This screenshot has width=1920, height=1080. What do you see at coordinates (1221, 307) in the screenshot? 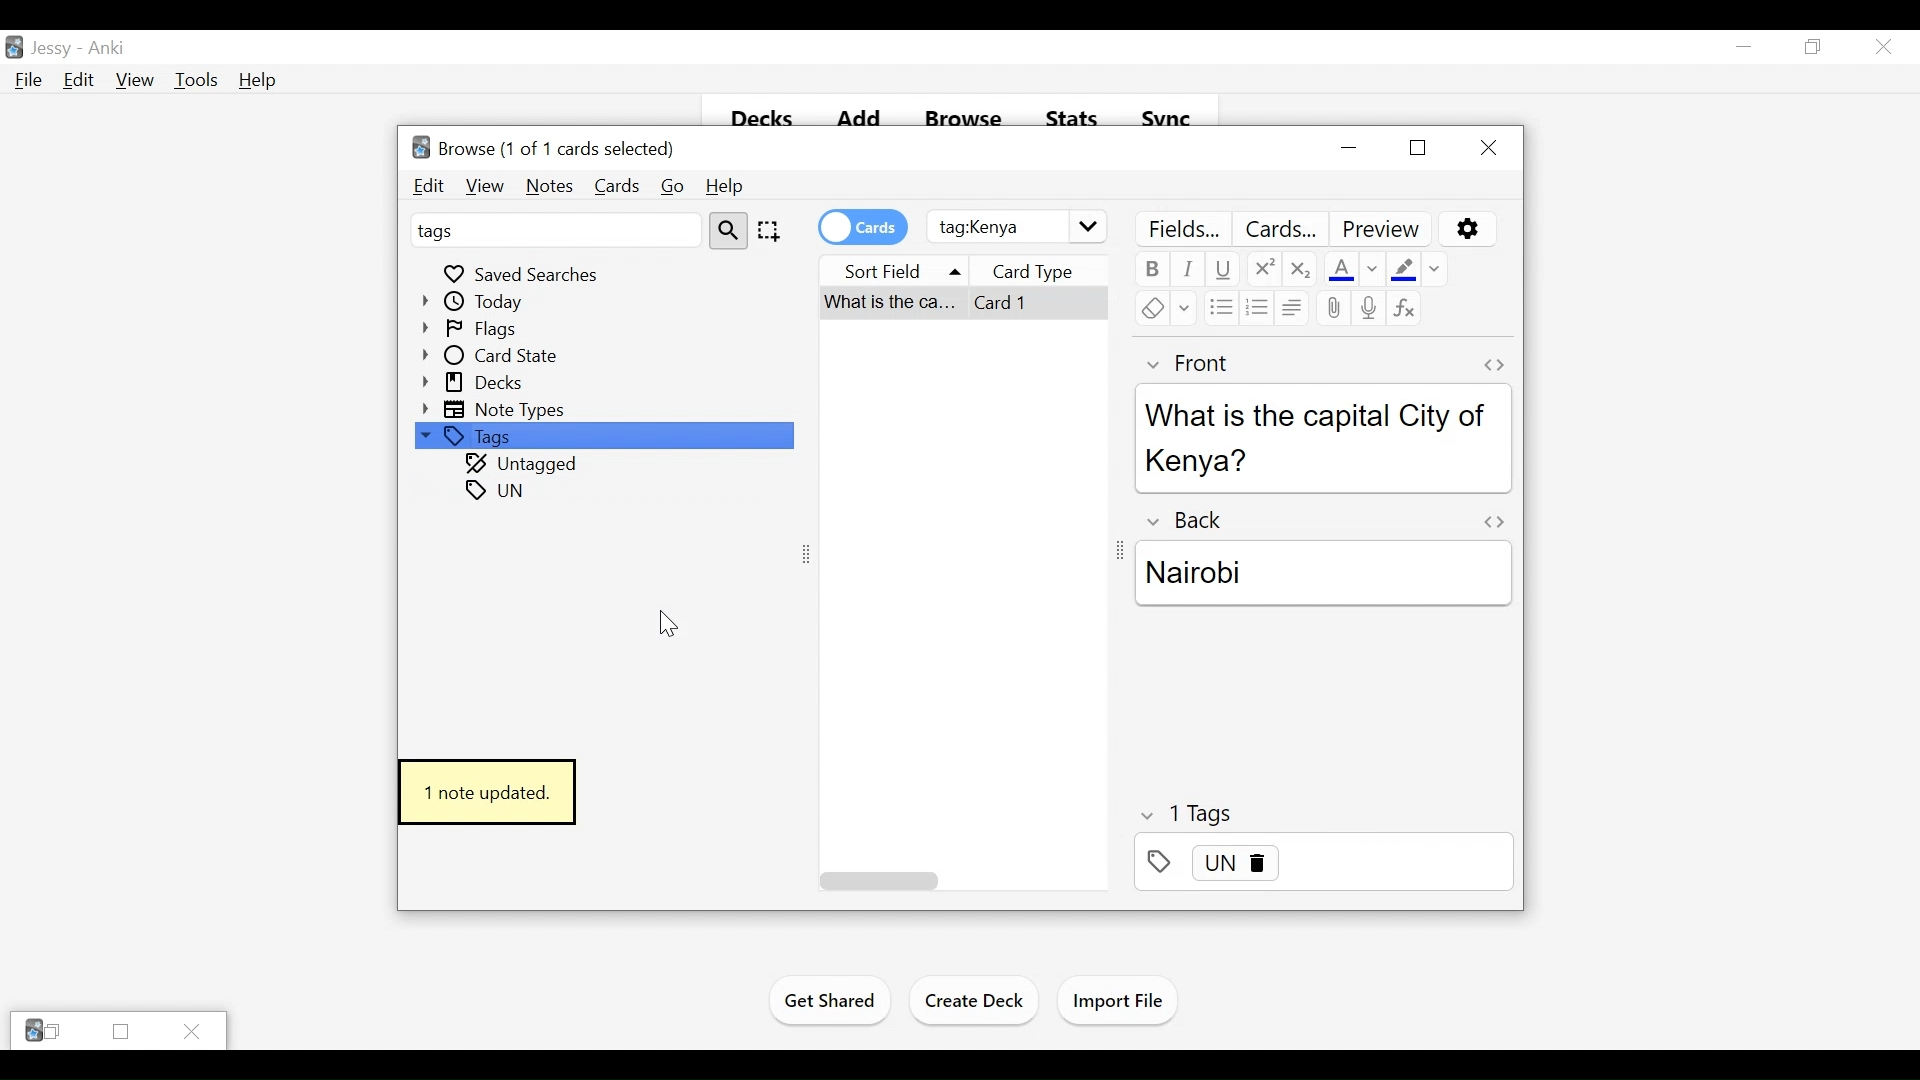
I see `Unordered list` at bounding box center [1221, 307].